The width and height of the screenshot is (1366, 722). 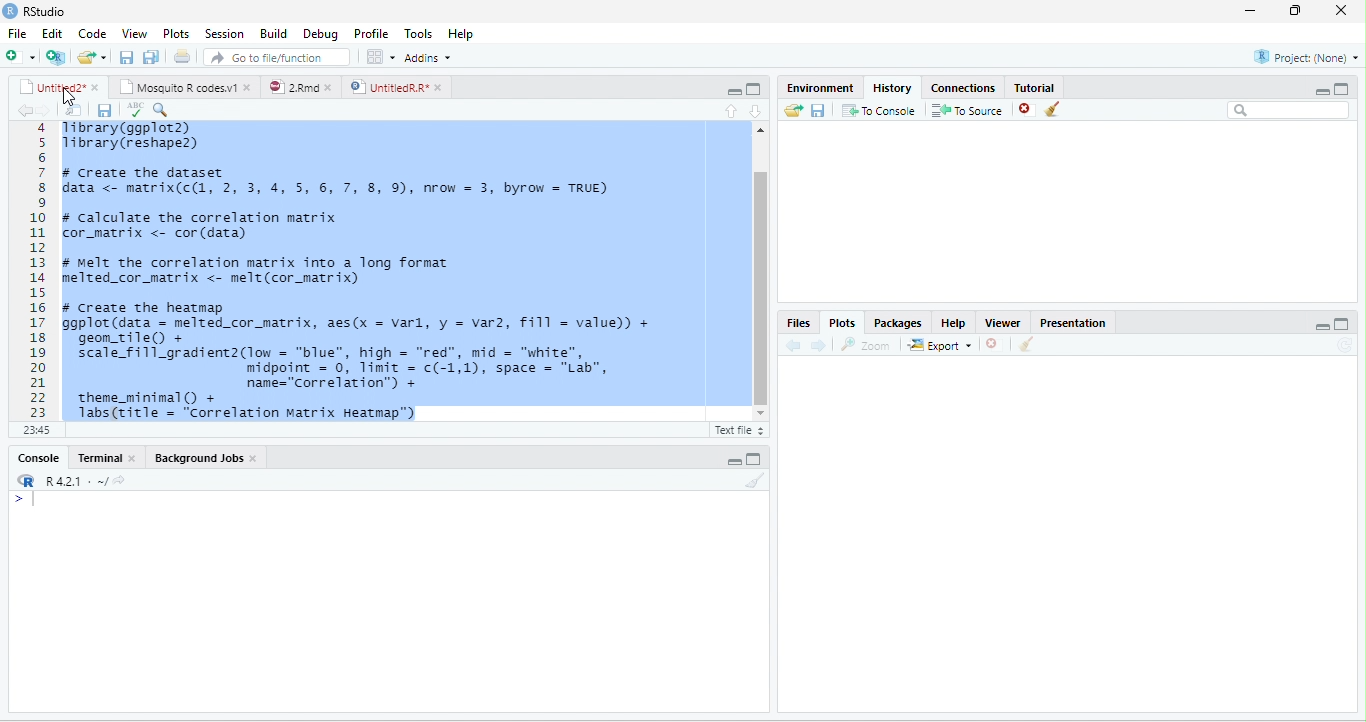 I want to click on minimize, so click(x=1313, y=89).